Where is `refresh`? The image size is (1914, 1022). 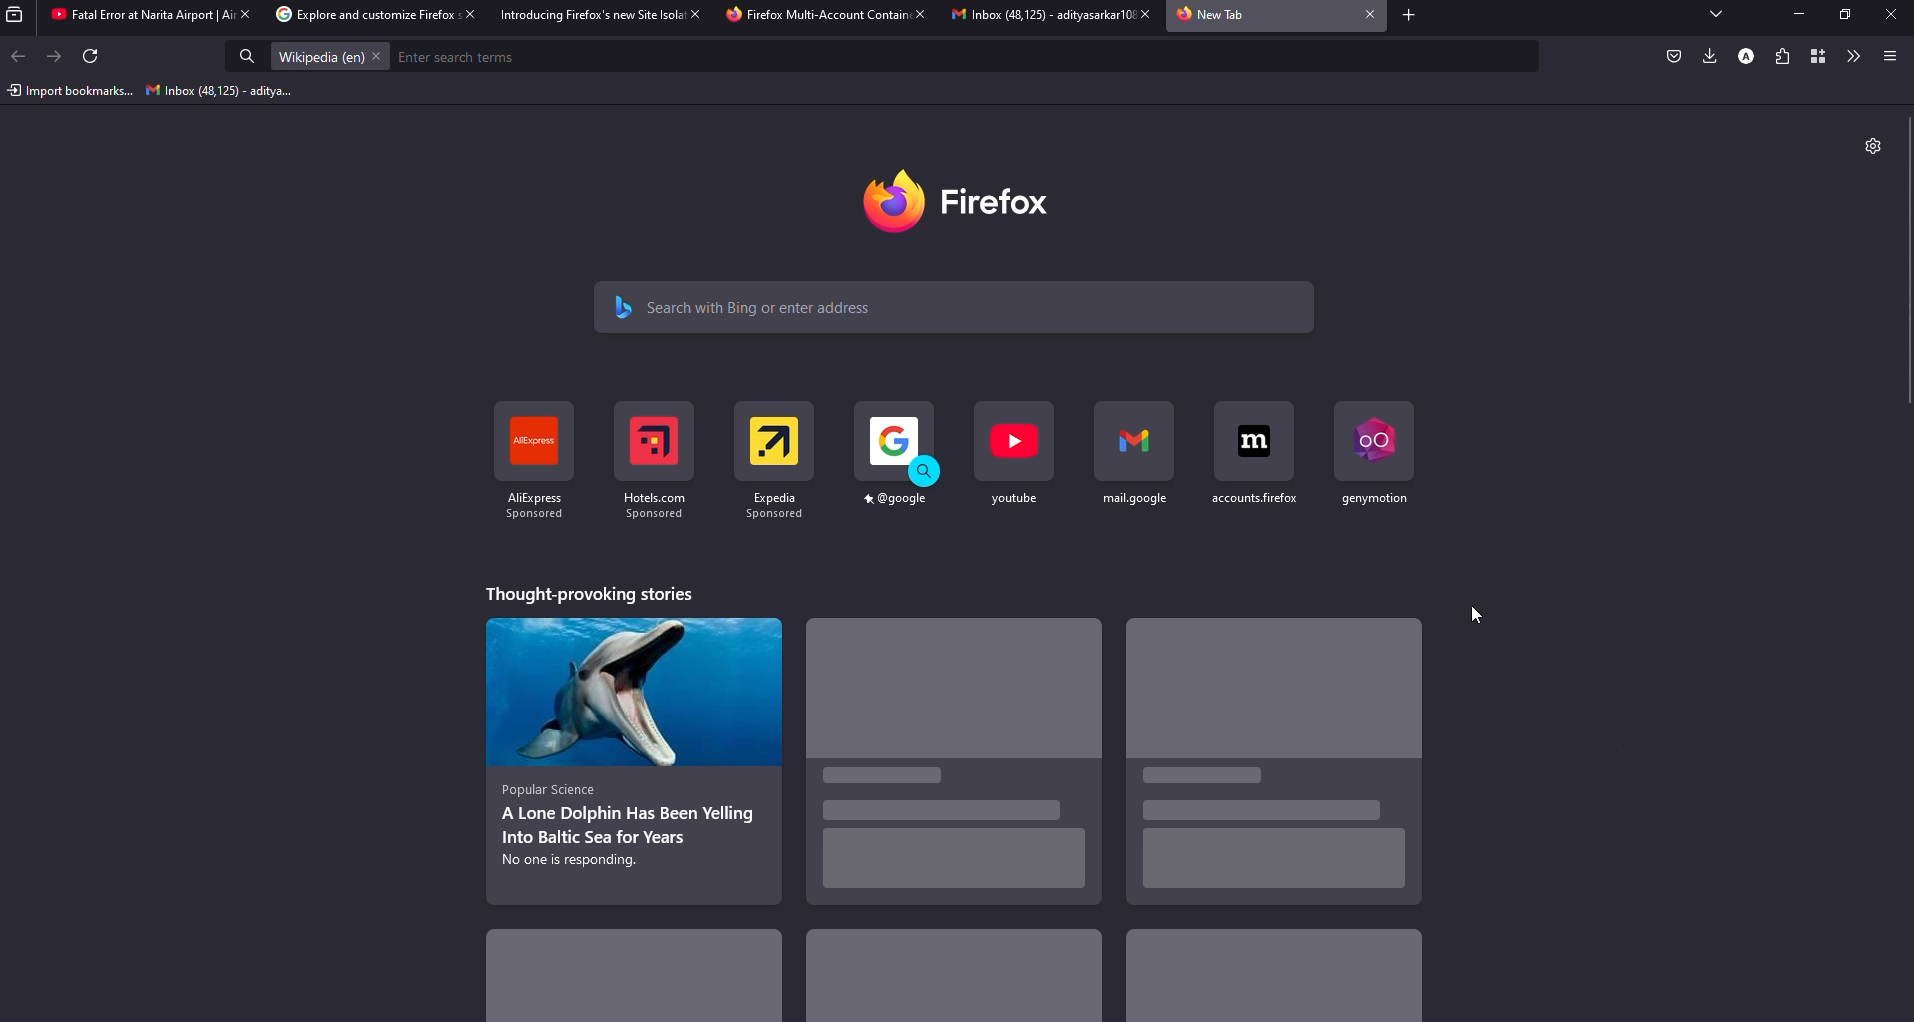 refresh is located at coordinates (93, 58).